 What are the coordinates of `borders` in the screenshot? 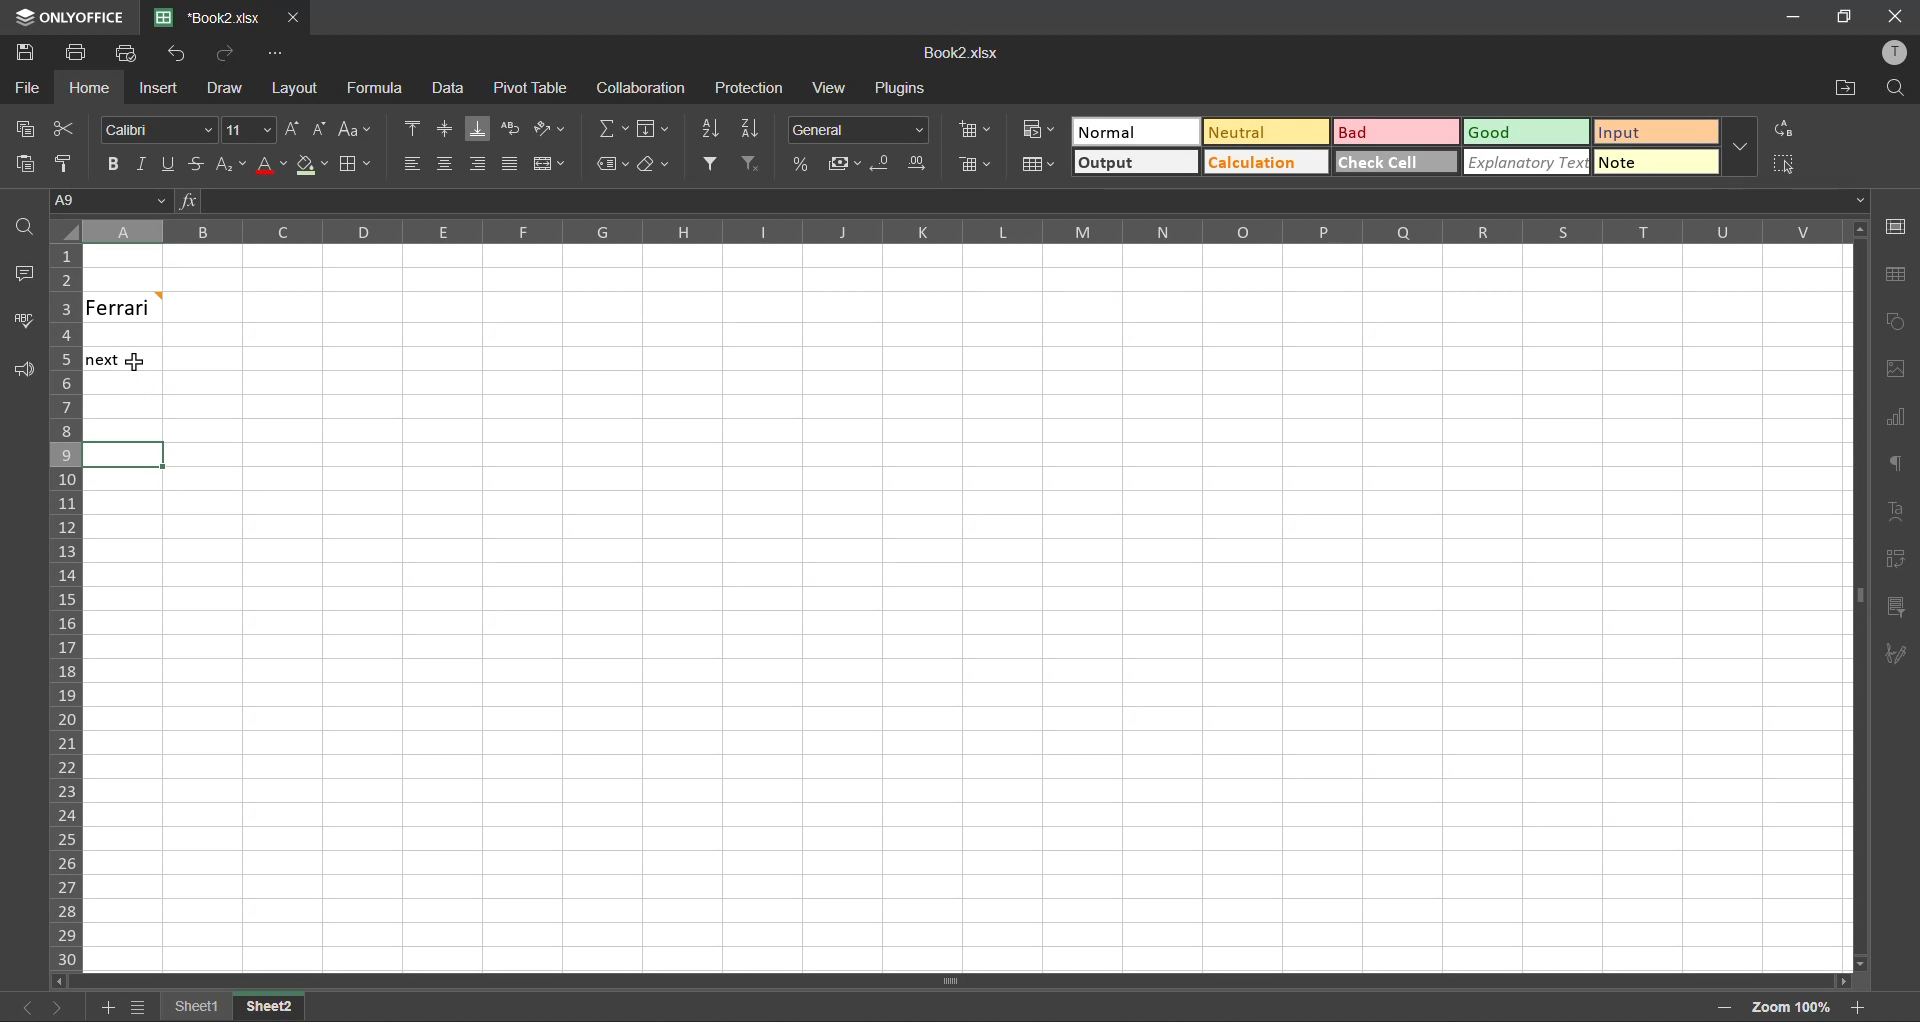 It's located at (354, 165).